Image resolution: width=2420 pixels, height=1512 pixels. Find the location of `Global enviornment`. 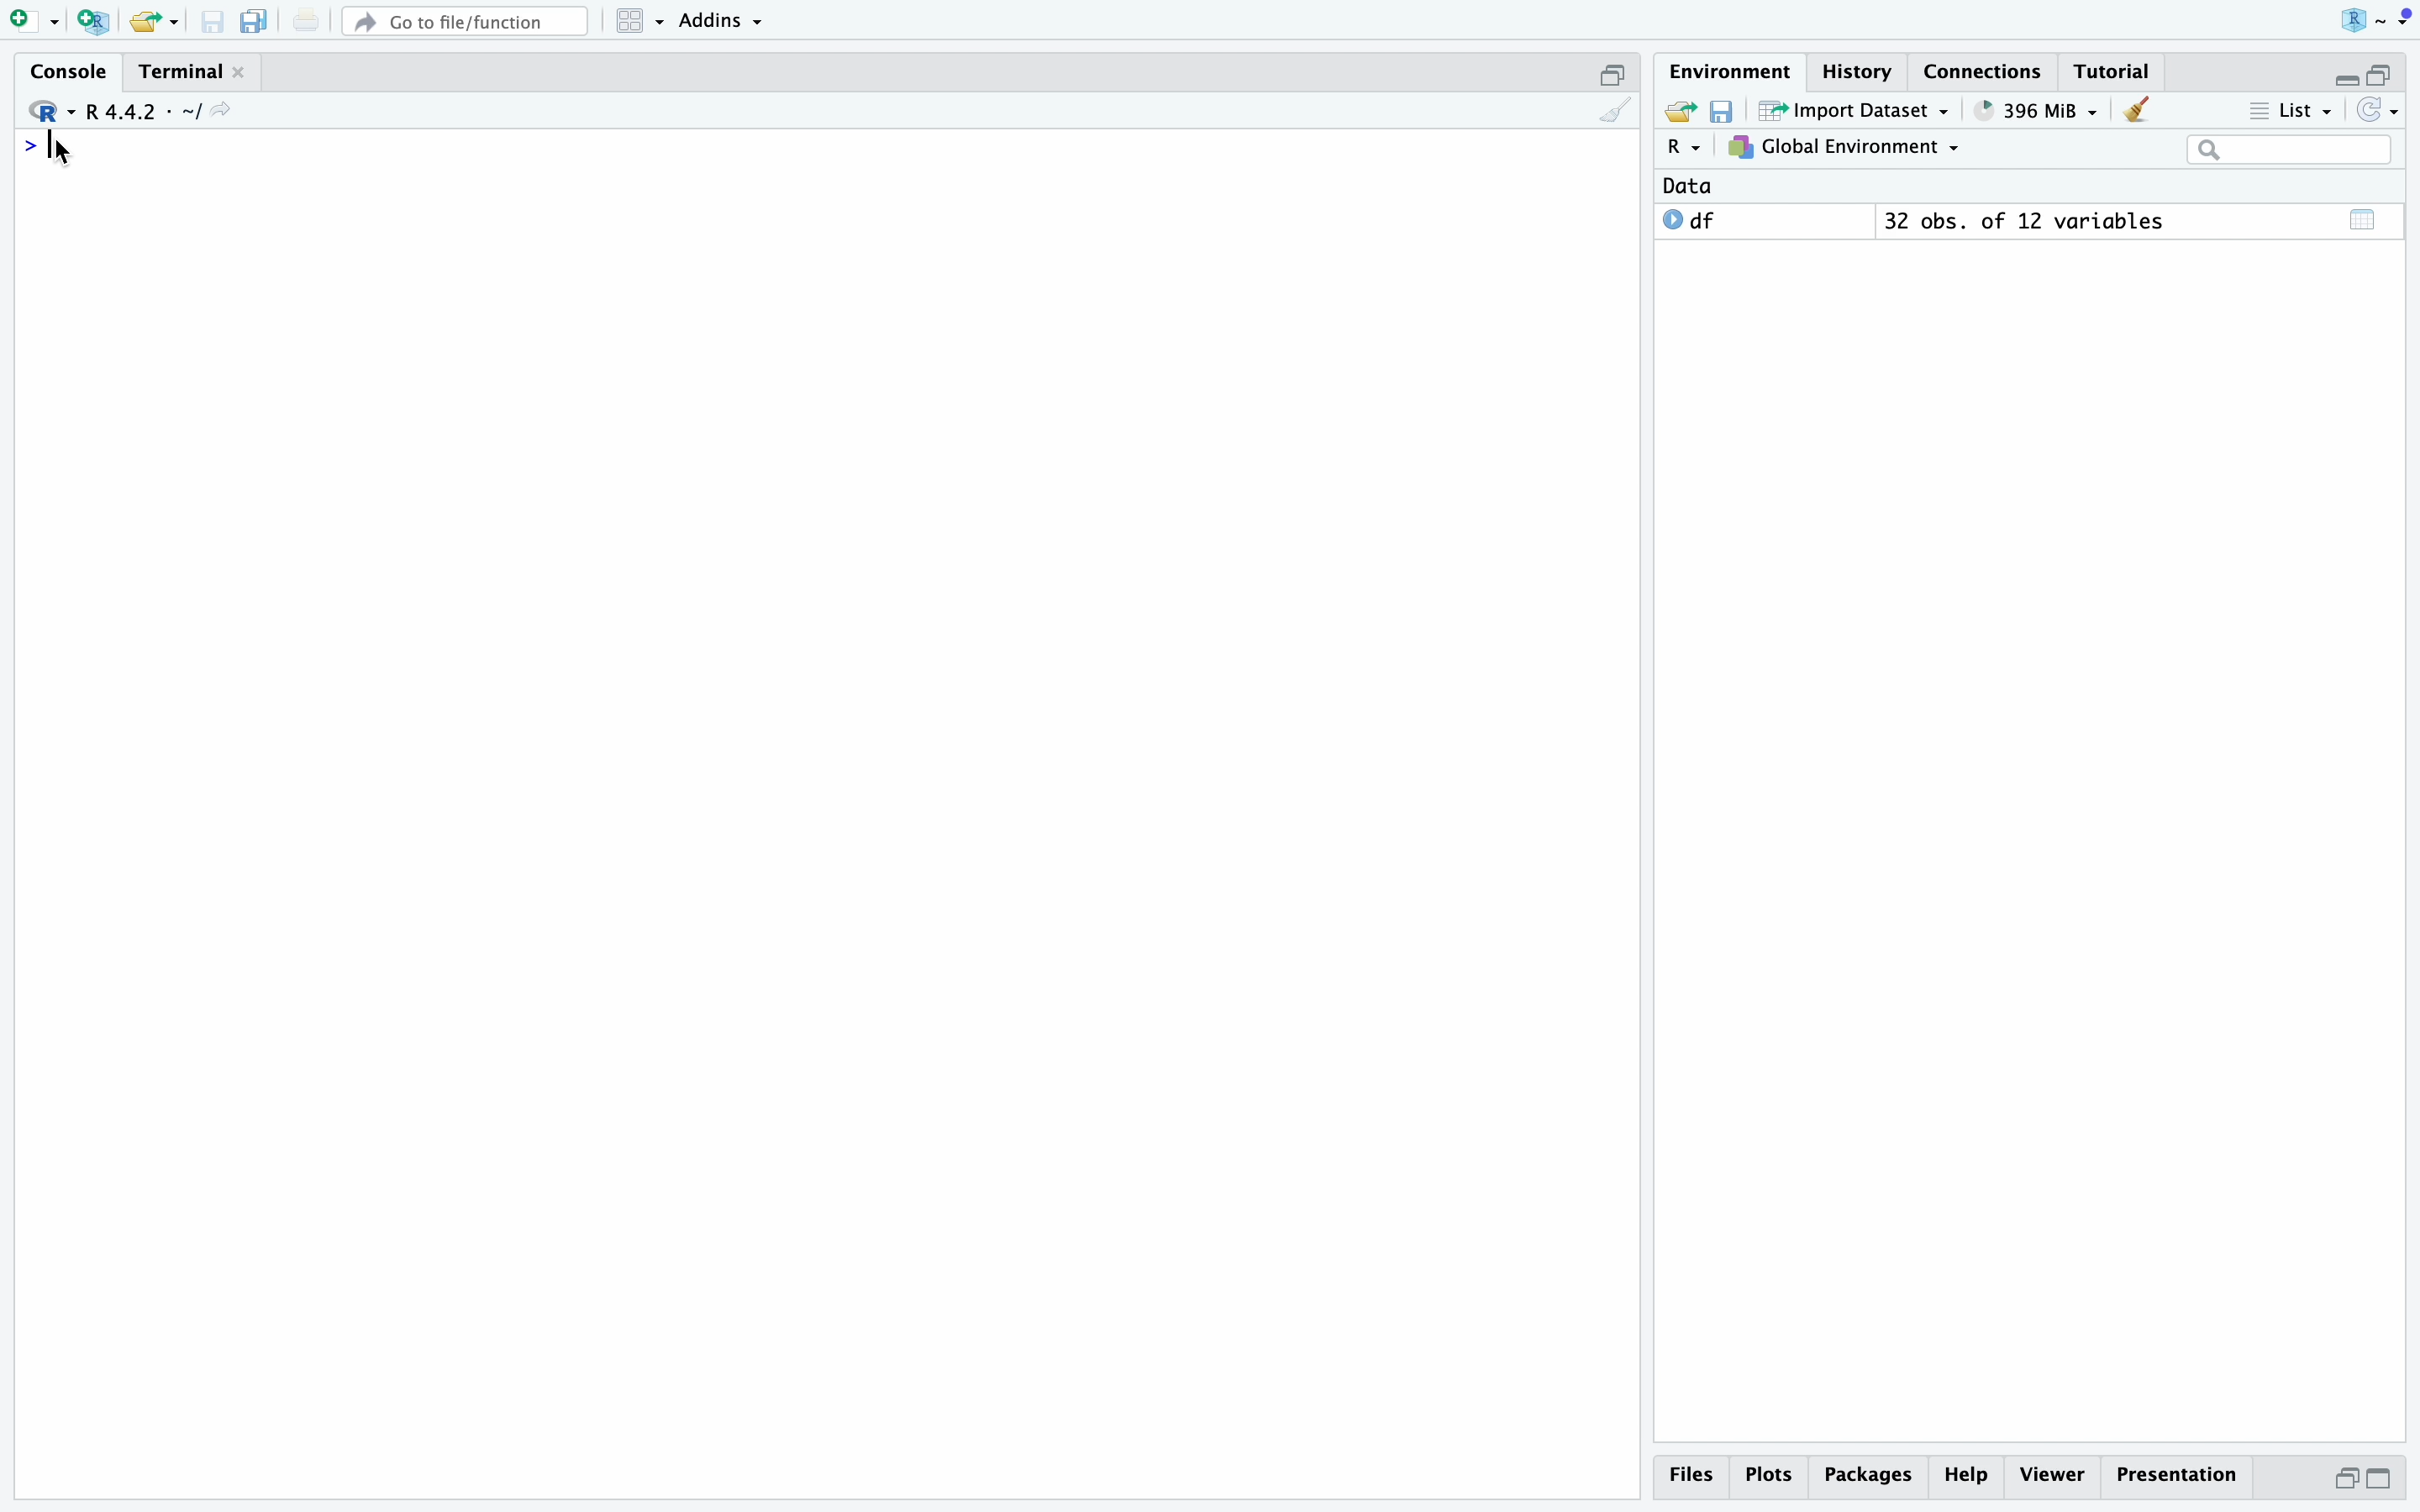

Global enviornment is located at coordinates (1844, 147).